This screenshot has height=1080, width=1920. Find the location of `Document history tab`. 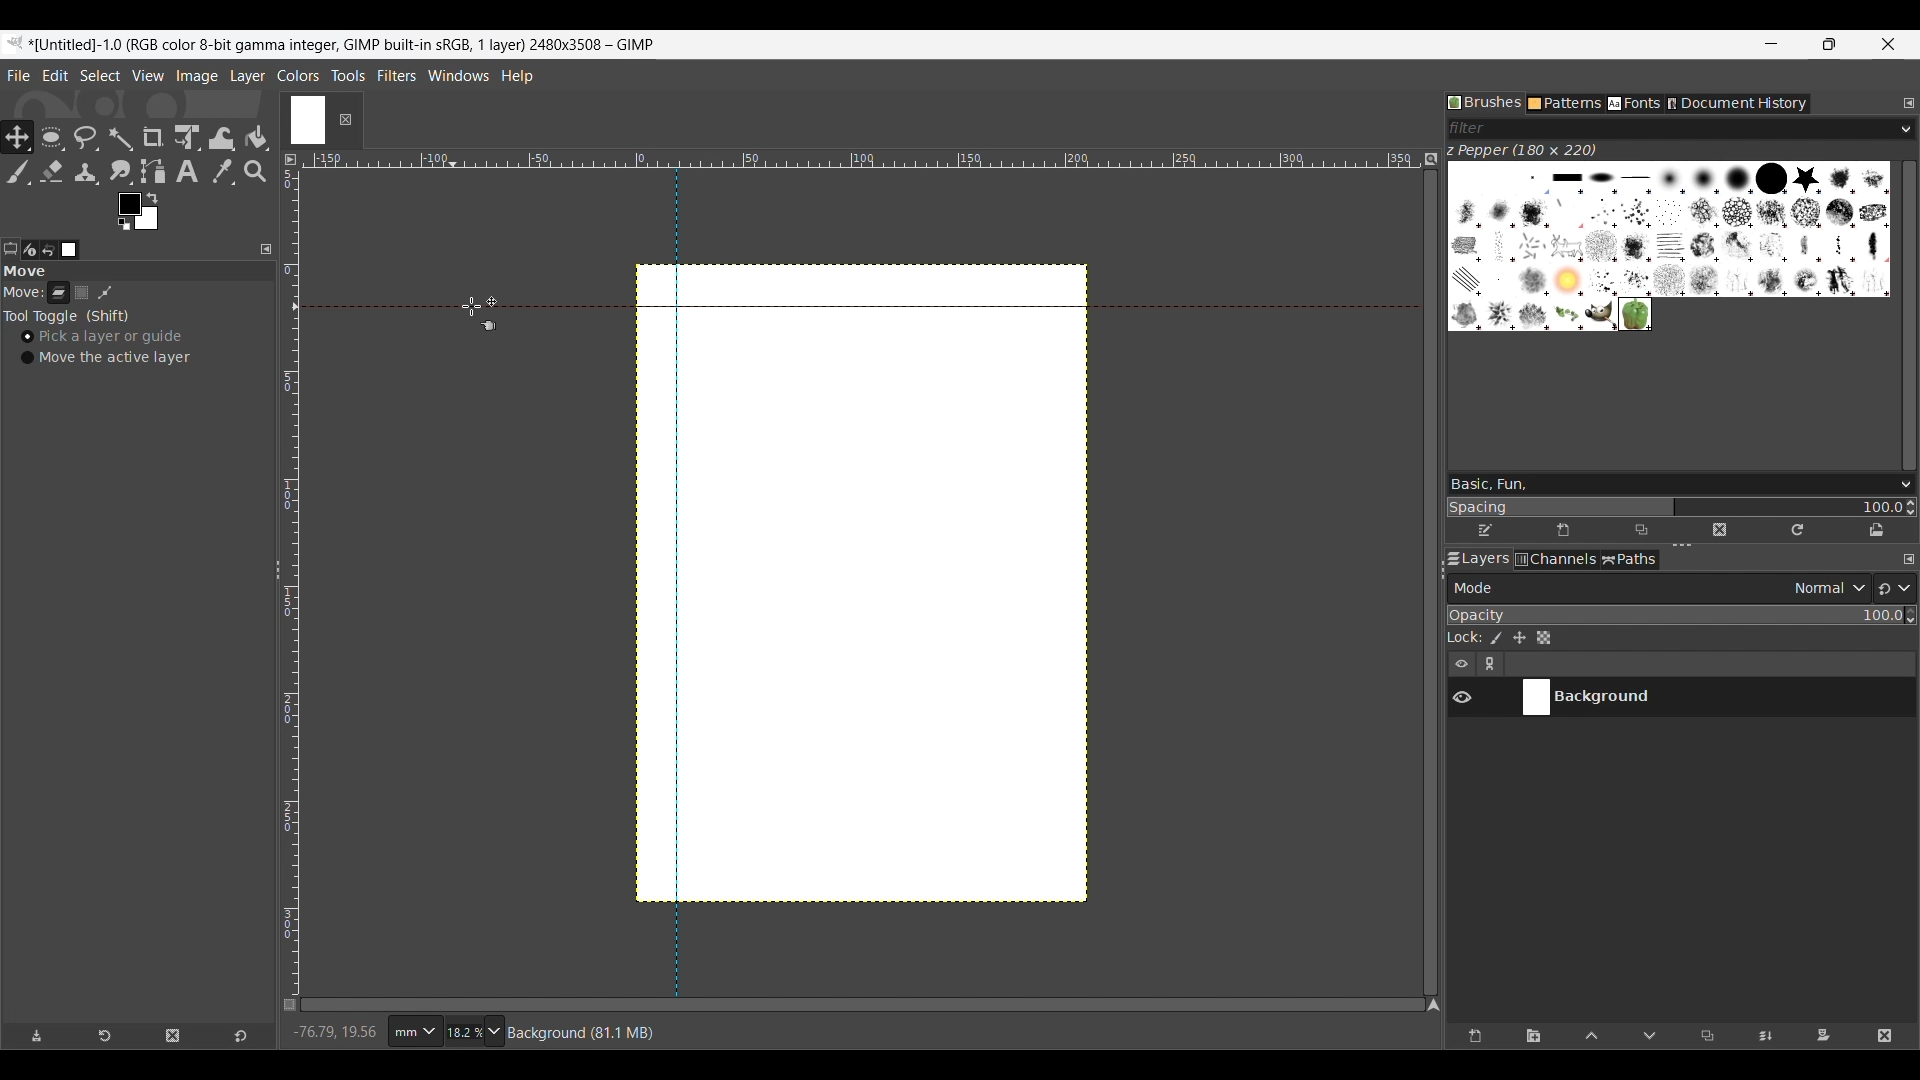

Document history tab is located at coordinates (1737, 104).